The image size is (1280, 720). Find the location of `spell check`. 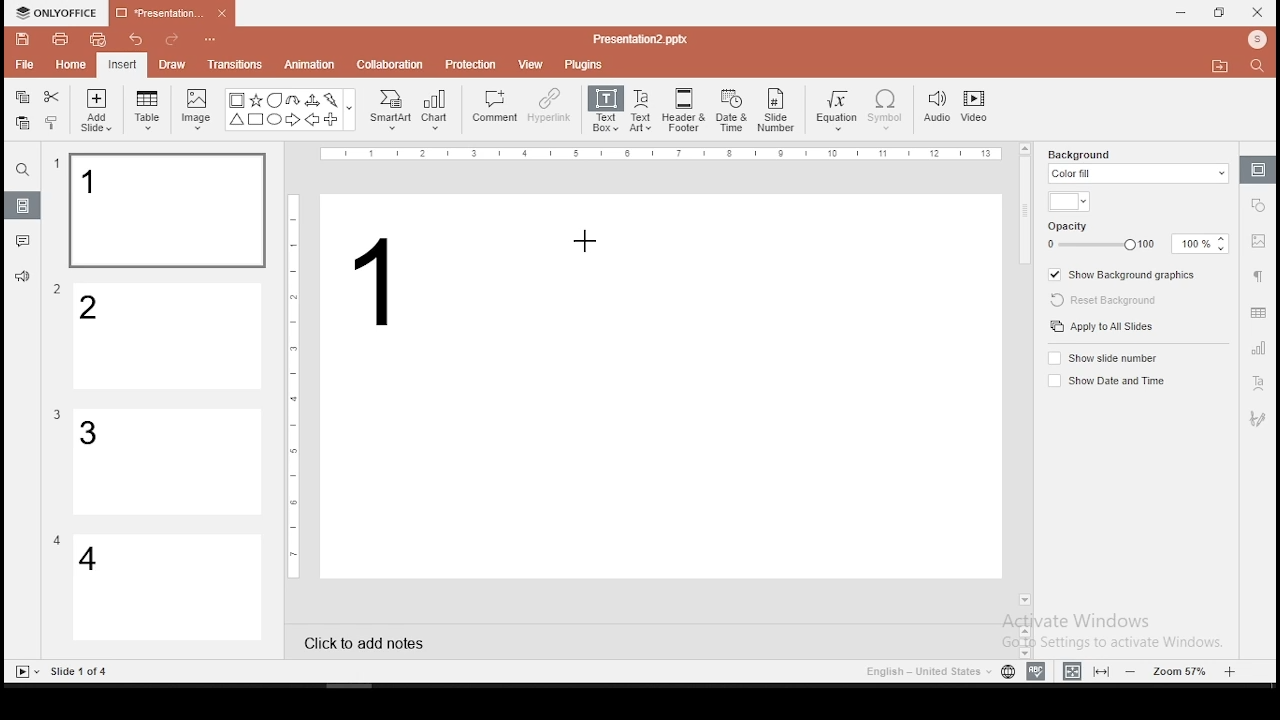

spell check is located at coordinates (1036, 671).